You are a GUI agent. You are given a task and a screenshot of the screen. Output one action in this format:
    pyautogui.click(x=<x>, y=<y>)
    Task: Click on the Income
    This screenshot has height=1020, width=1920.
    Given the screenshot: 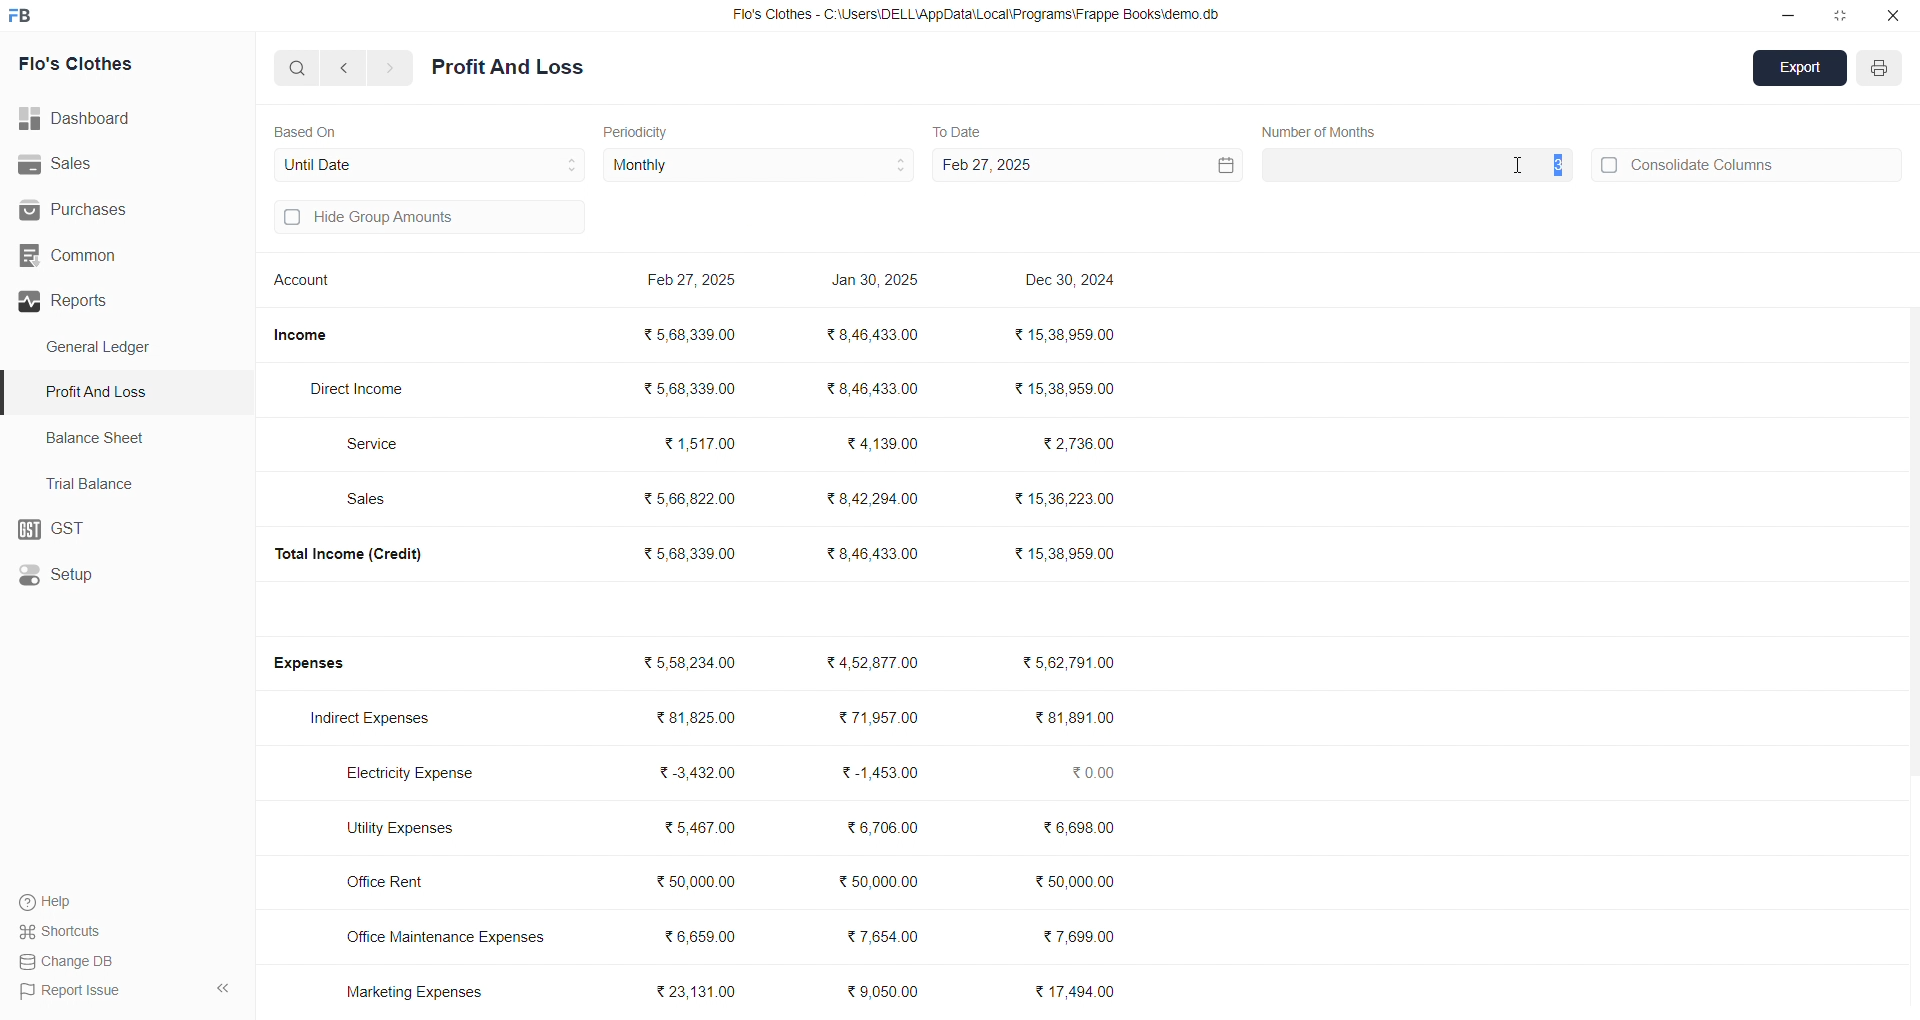 What is the action you would take?
    pyautogui.click(x=308, y=335)
    